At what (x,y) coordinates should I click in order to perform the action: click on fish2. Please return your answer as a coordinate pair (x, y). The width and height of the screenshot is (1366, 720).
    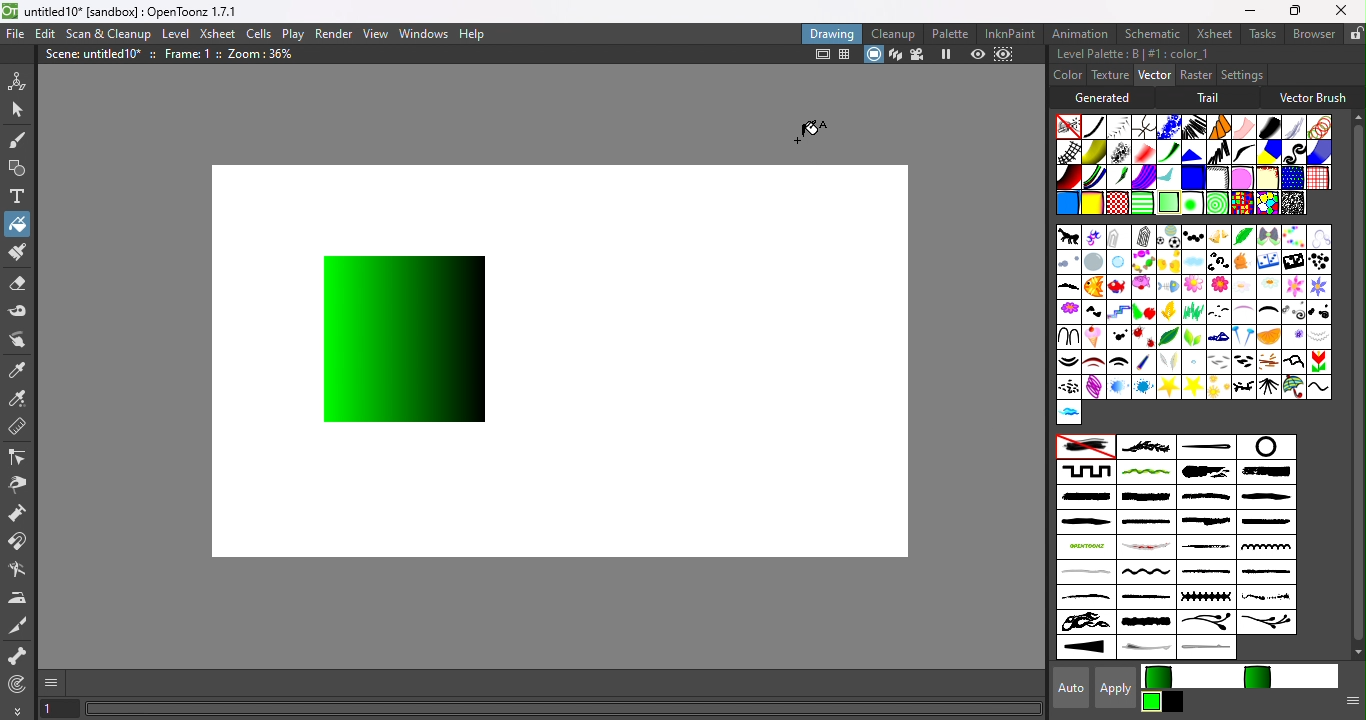
    Looking at the image, I should click on (1118, 286).